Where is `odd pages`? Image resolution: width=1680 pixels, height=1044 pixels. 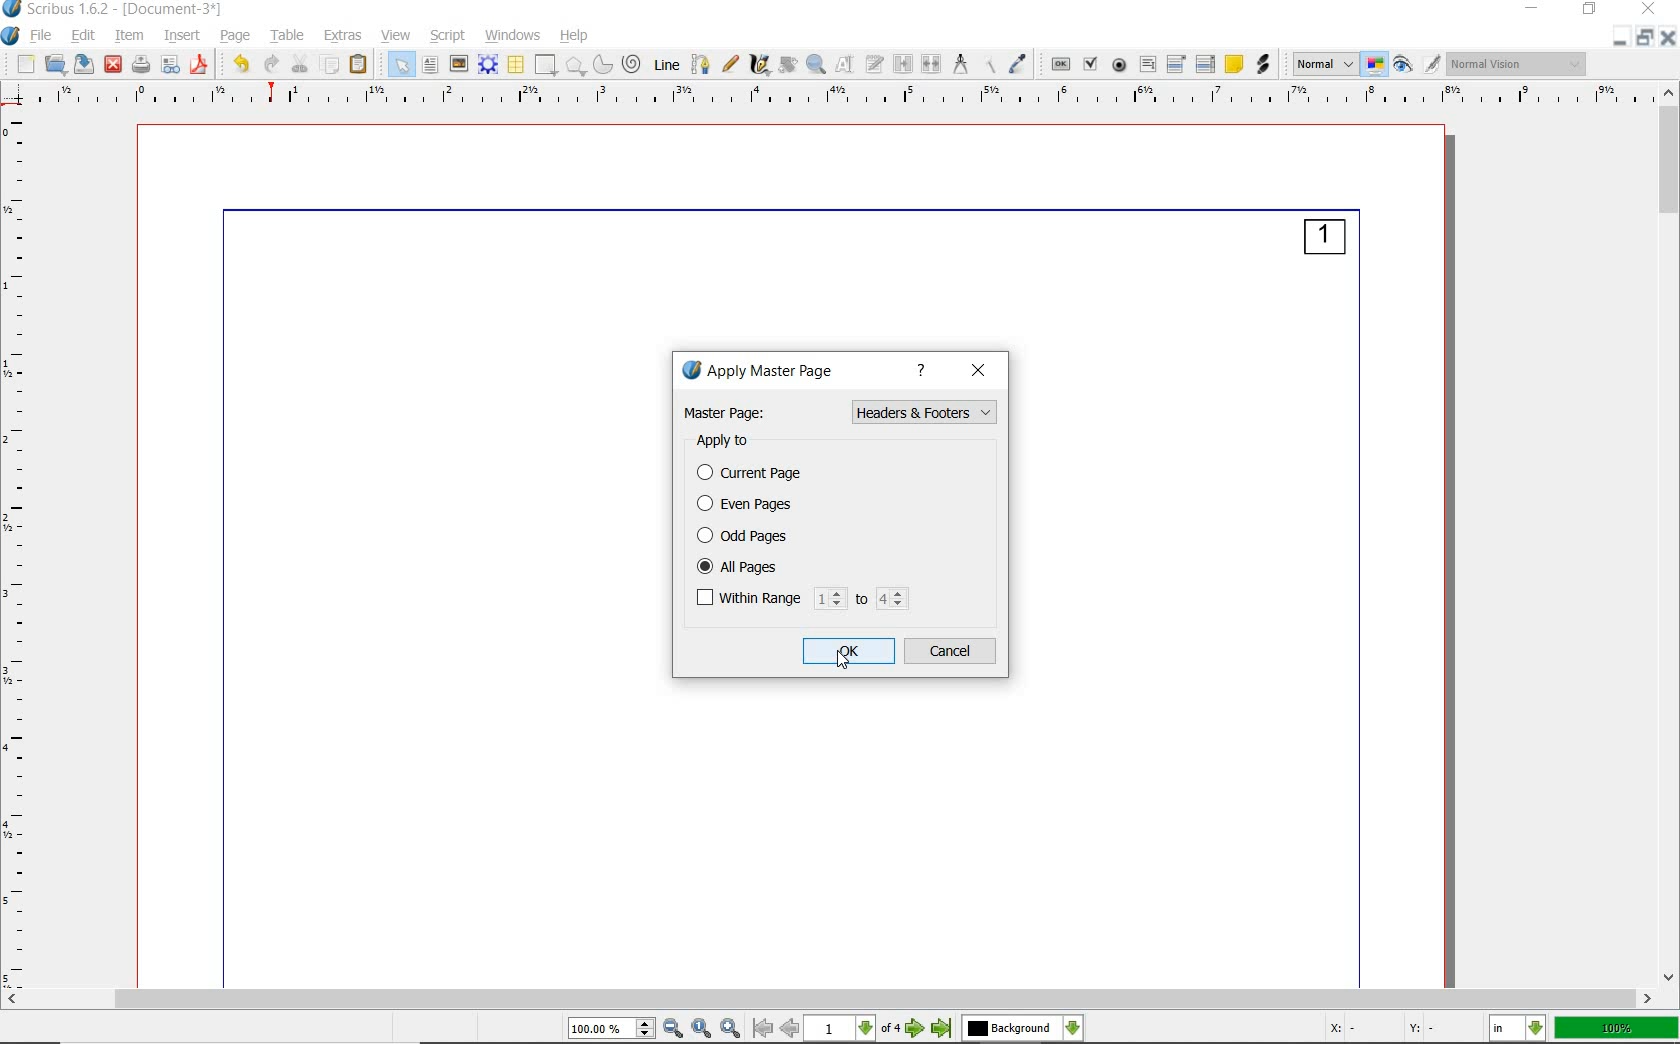 odd pages is located at coordinates (751, 536).